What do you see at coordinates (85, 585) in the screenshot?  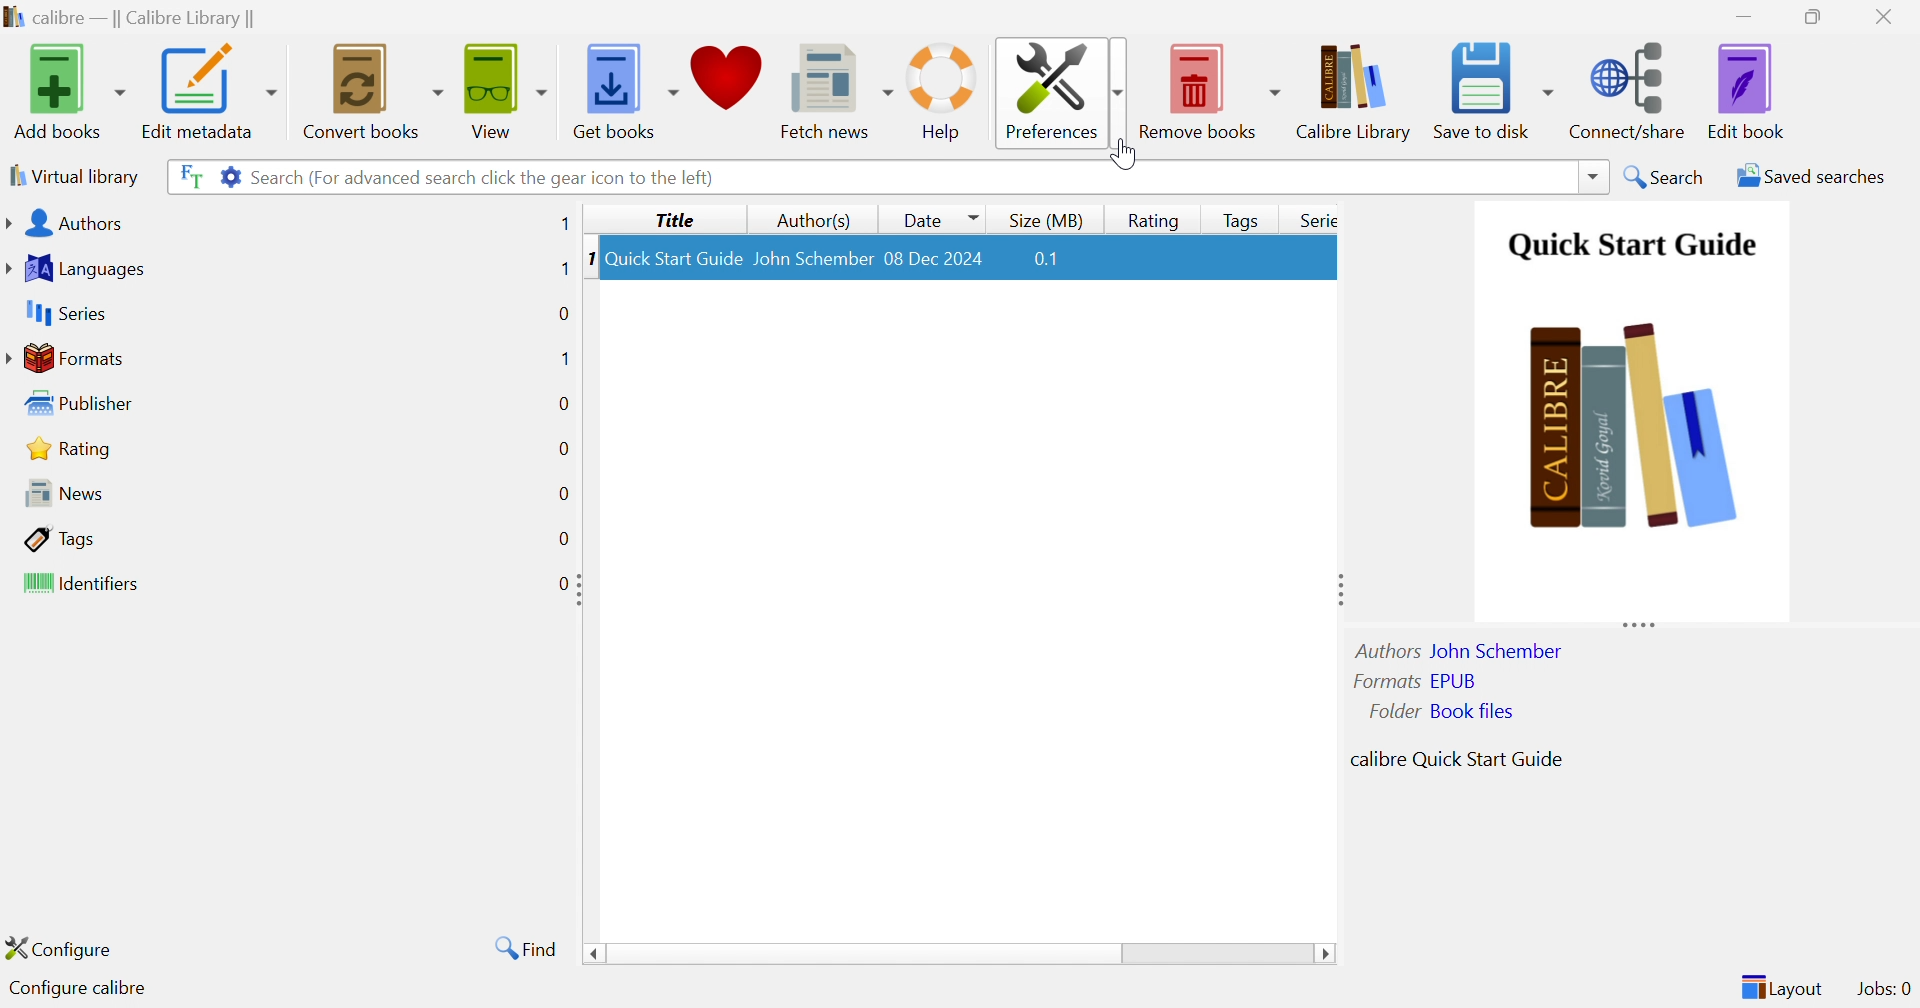 I see `Identifiers` at bounding box center [85, 585].